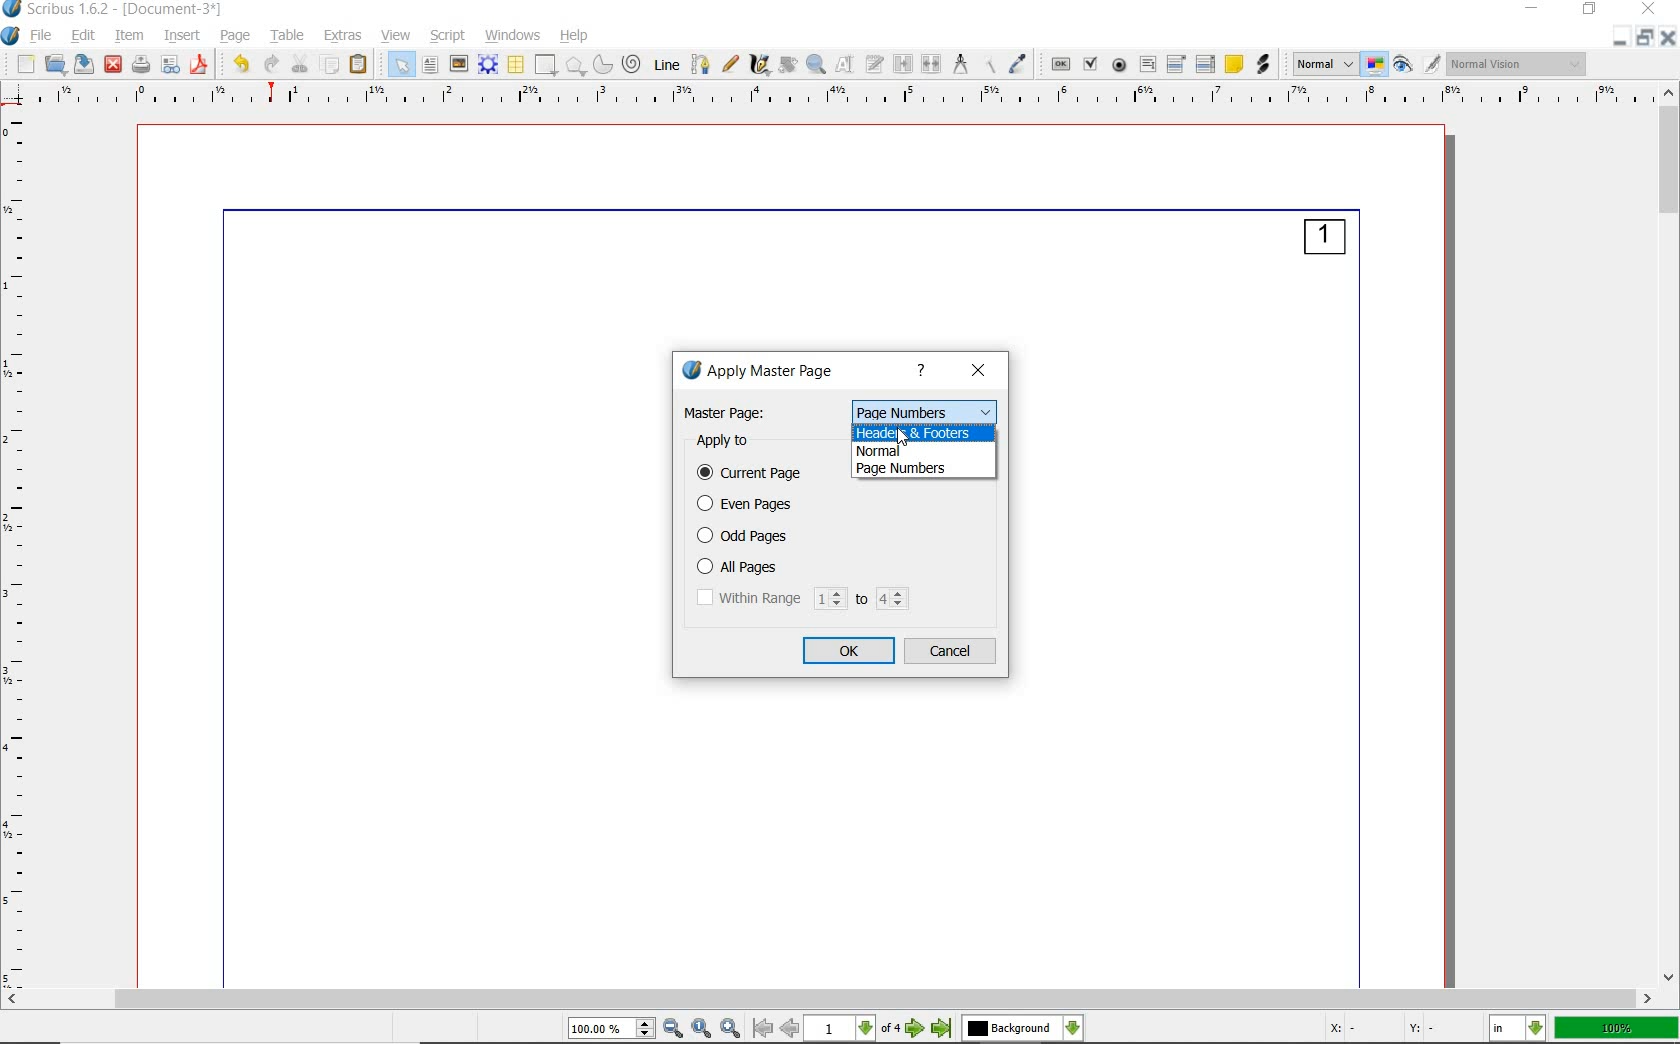 Image resolution: width=1680 pixels, height=1044 pixels. Describe the element at coordinates (271, 65) in the screenshot. I see `redo` at that location.